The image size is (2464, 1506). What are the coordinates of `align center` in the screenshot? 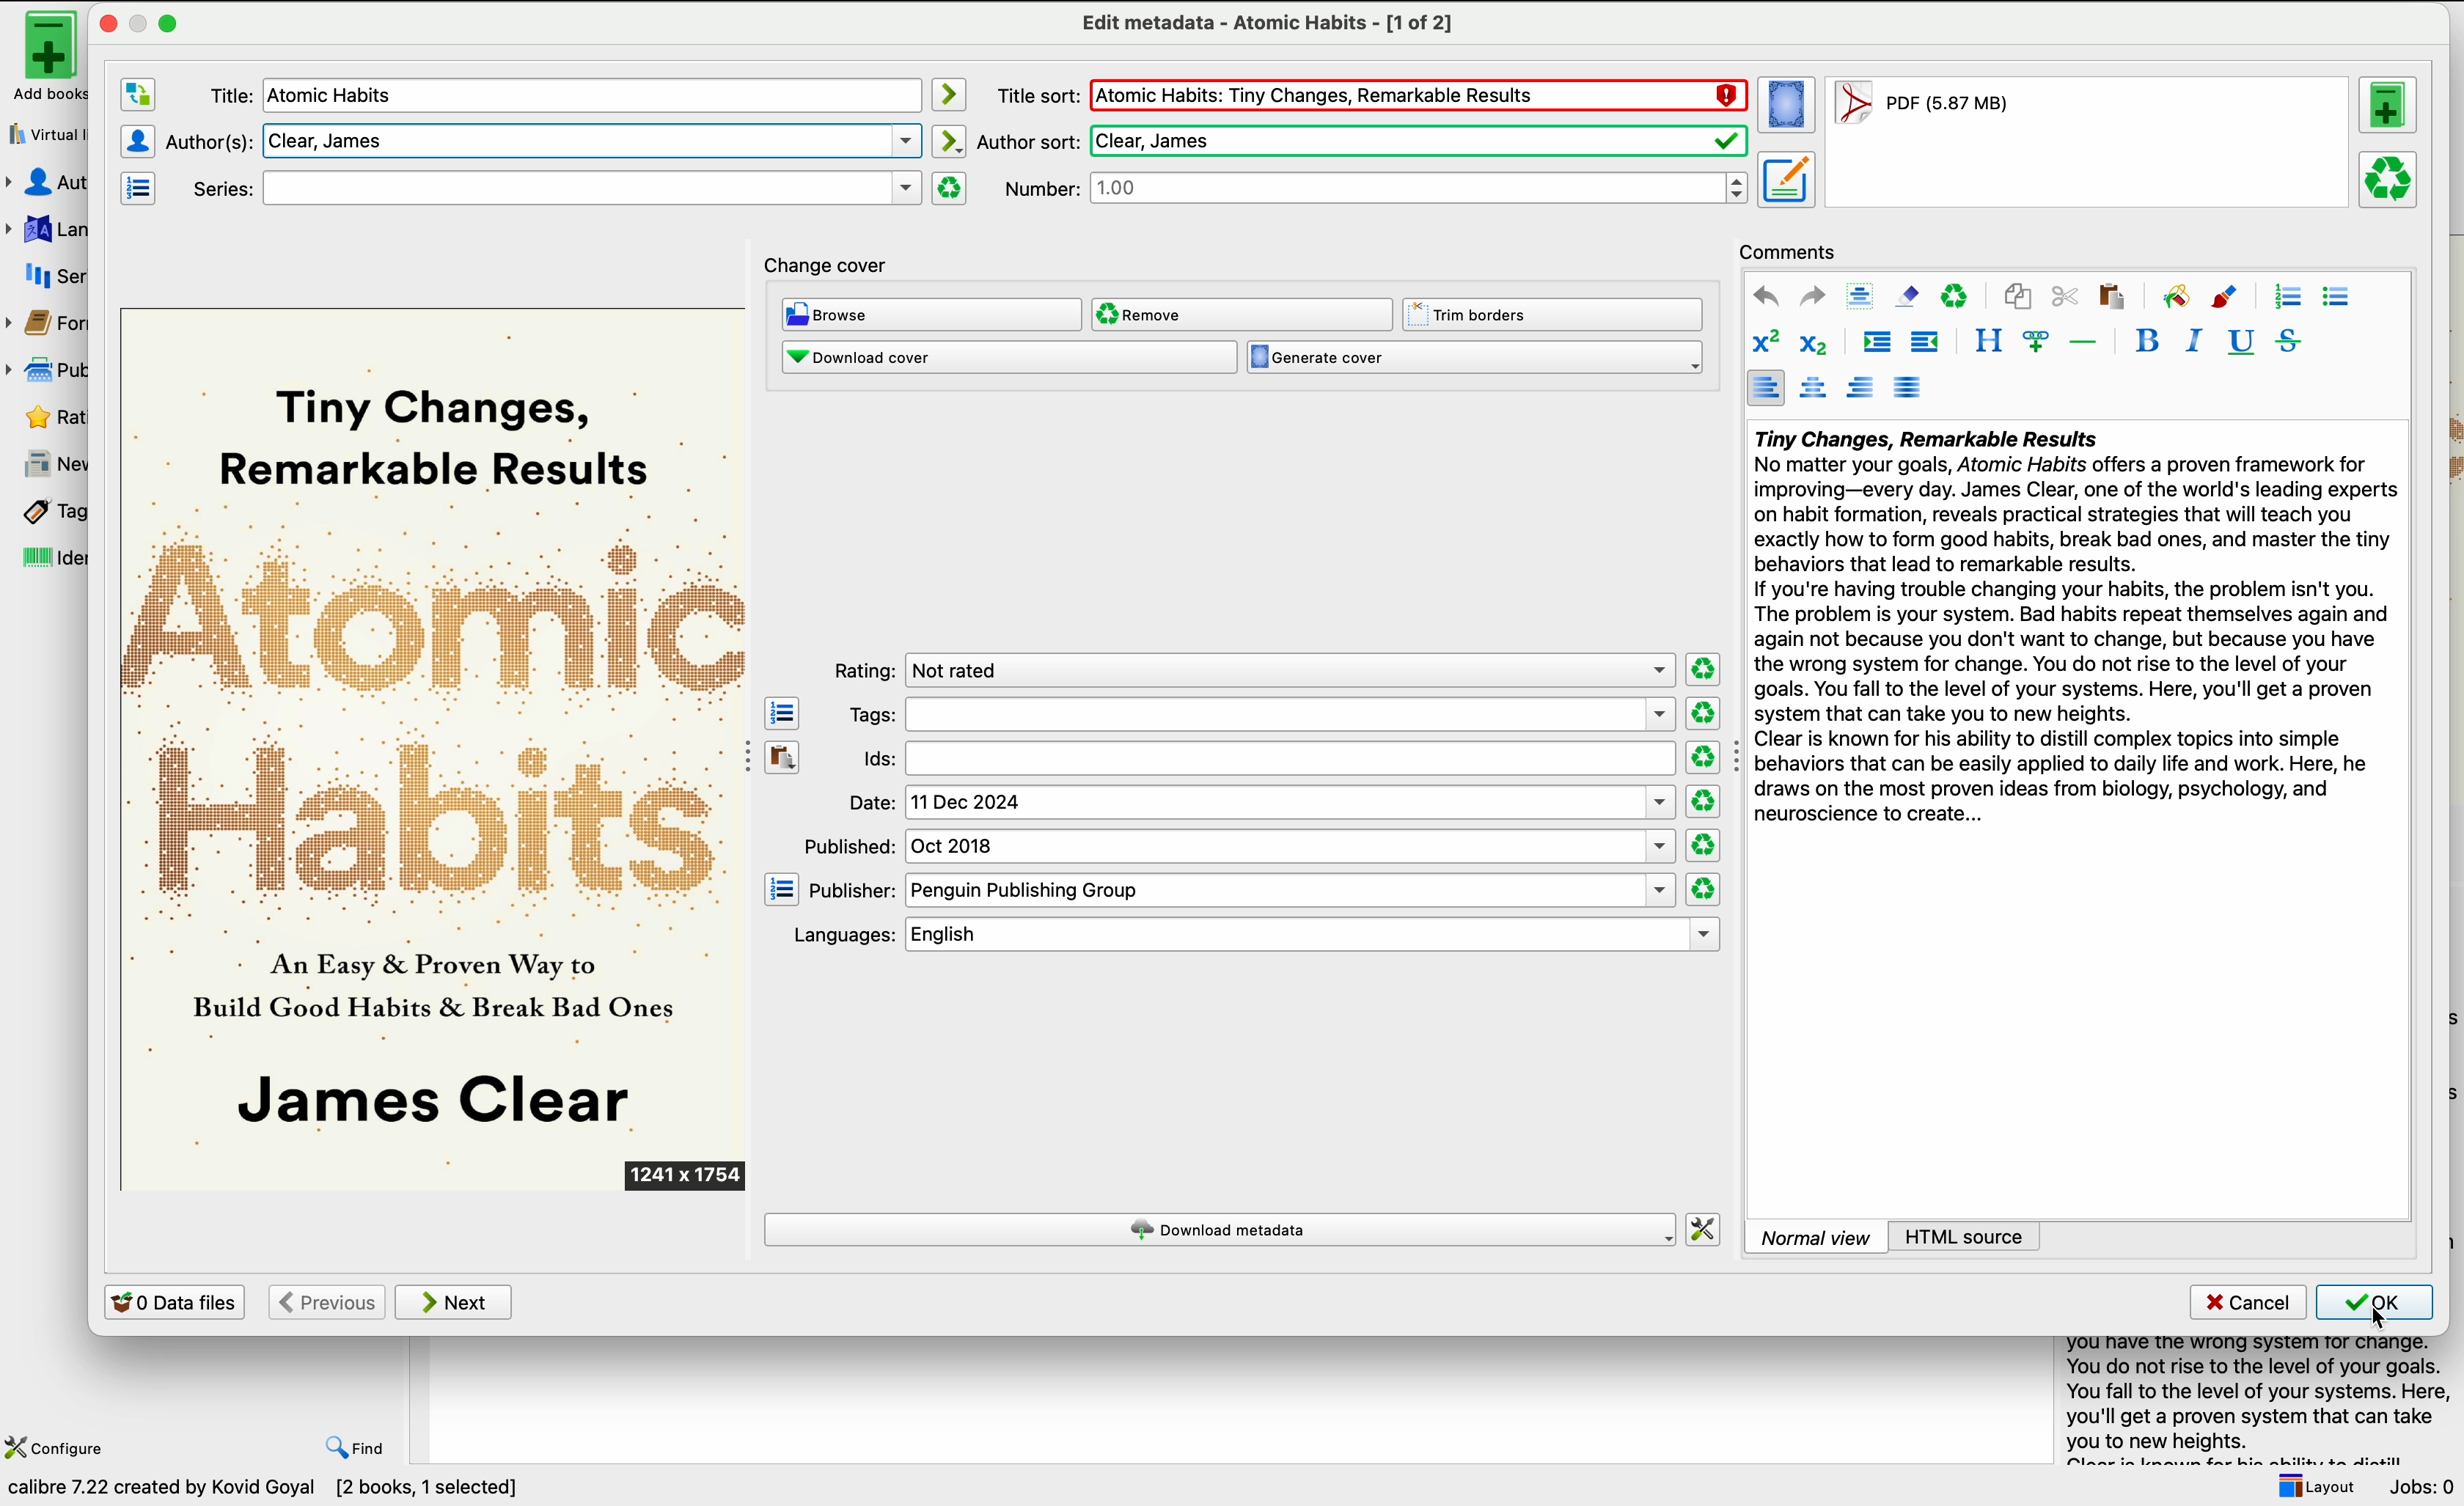 It's located at (1813, 389).